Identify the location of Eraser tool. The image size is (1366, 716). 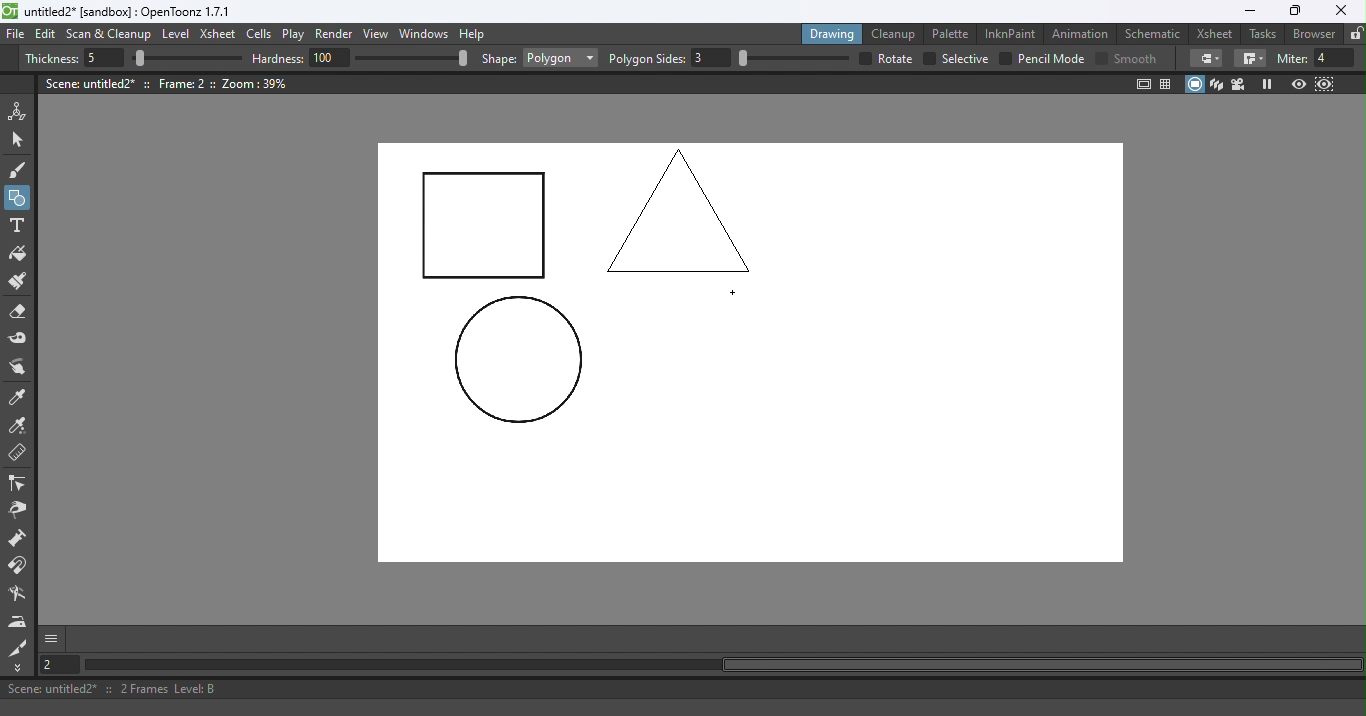
(23, 312).